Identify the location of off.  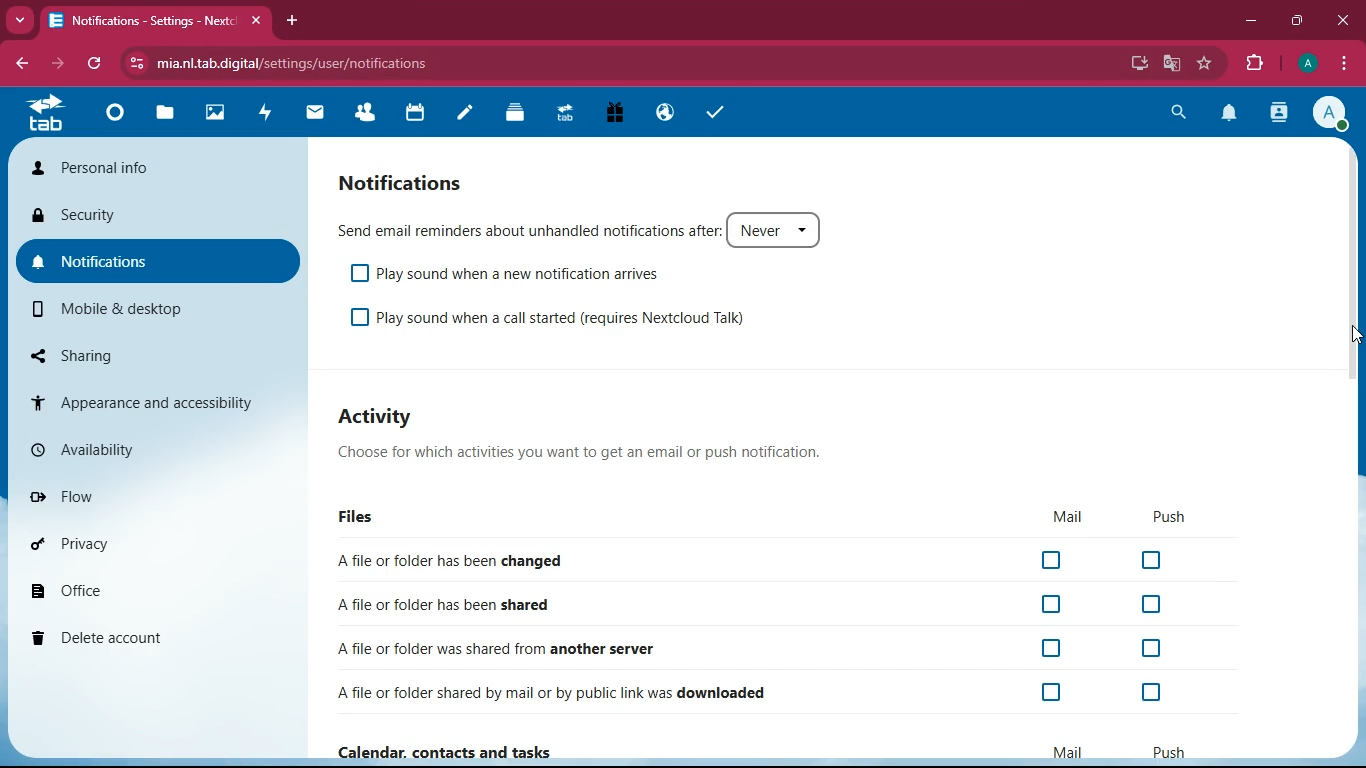
(1051, 648).